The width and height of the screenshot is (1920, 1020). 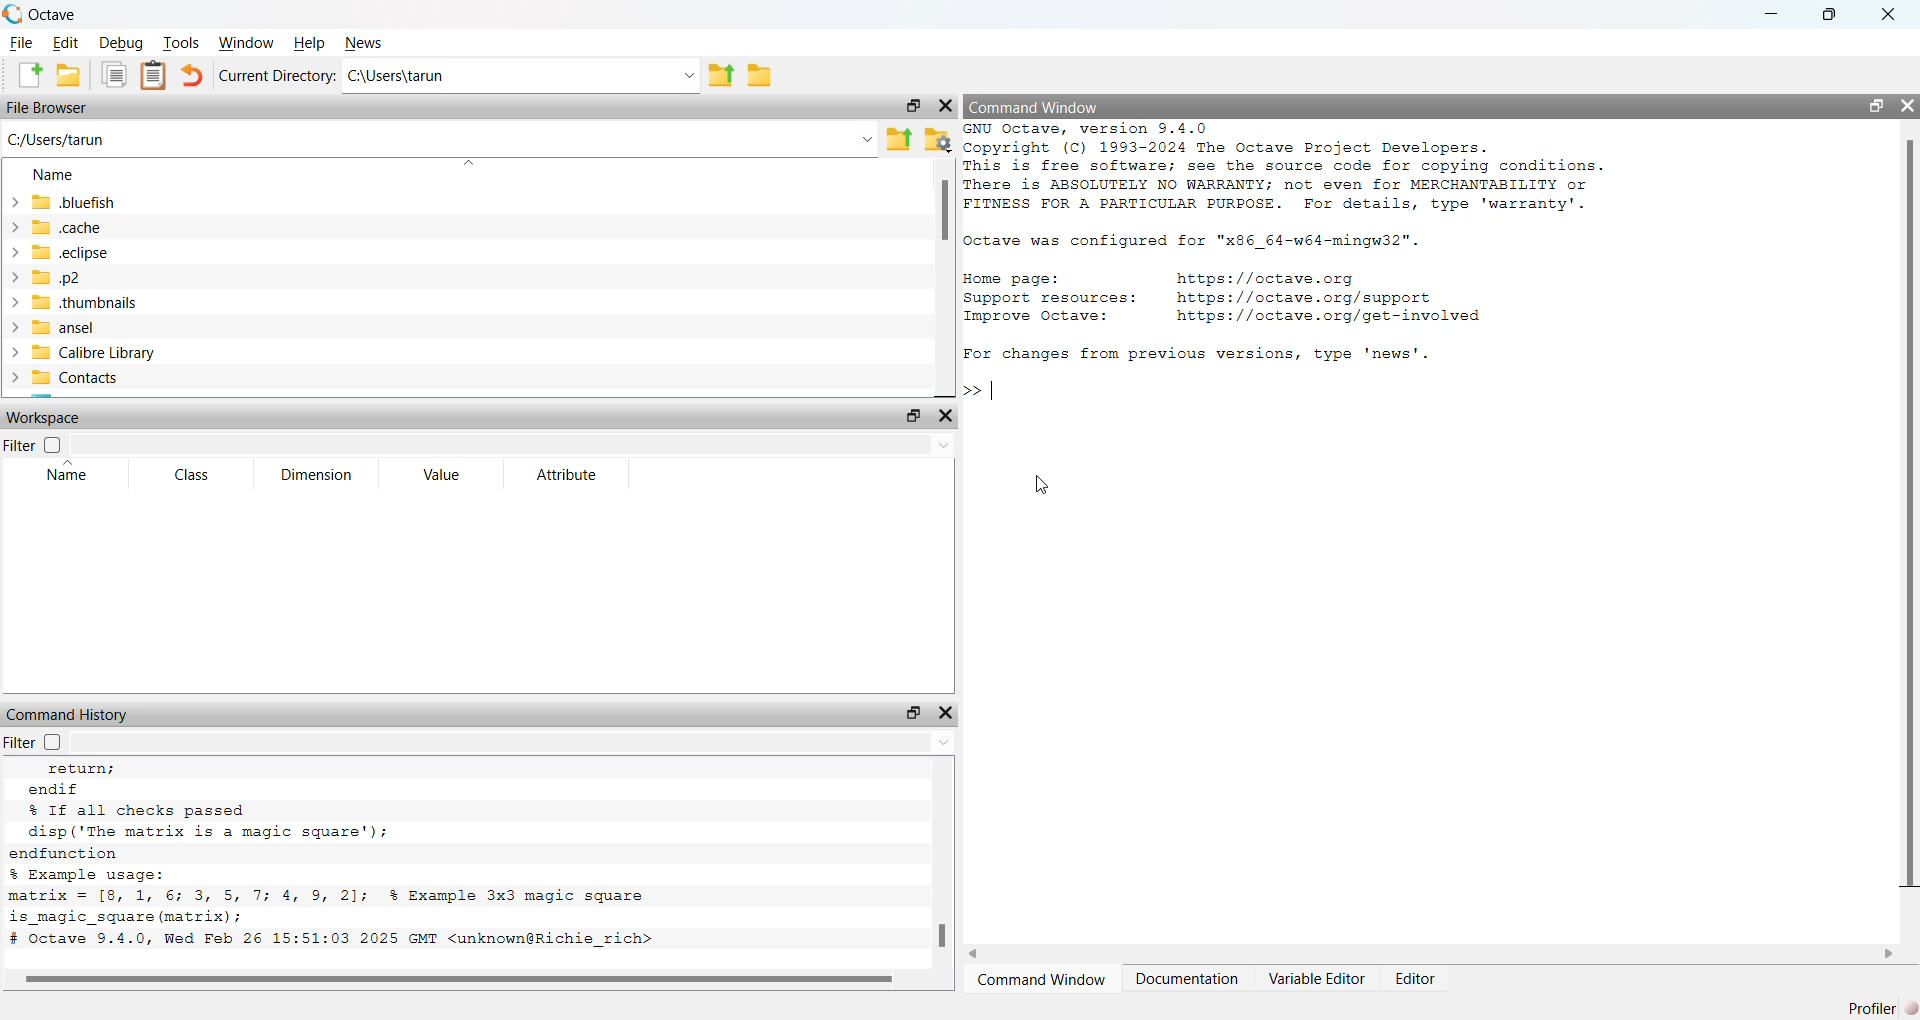 I want to click on Documentation, so click(x=1186, y=978).